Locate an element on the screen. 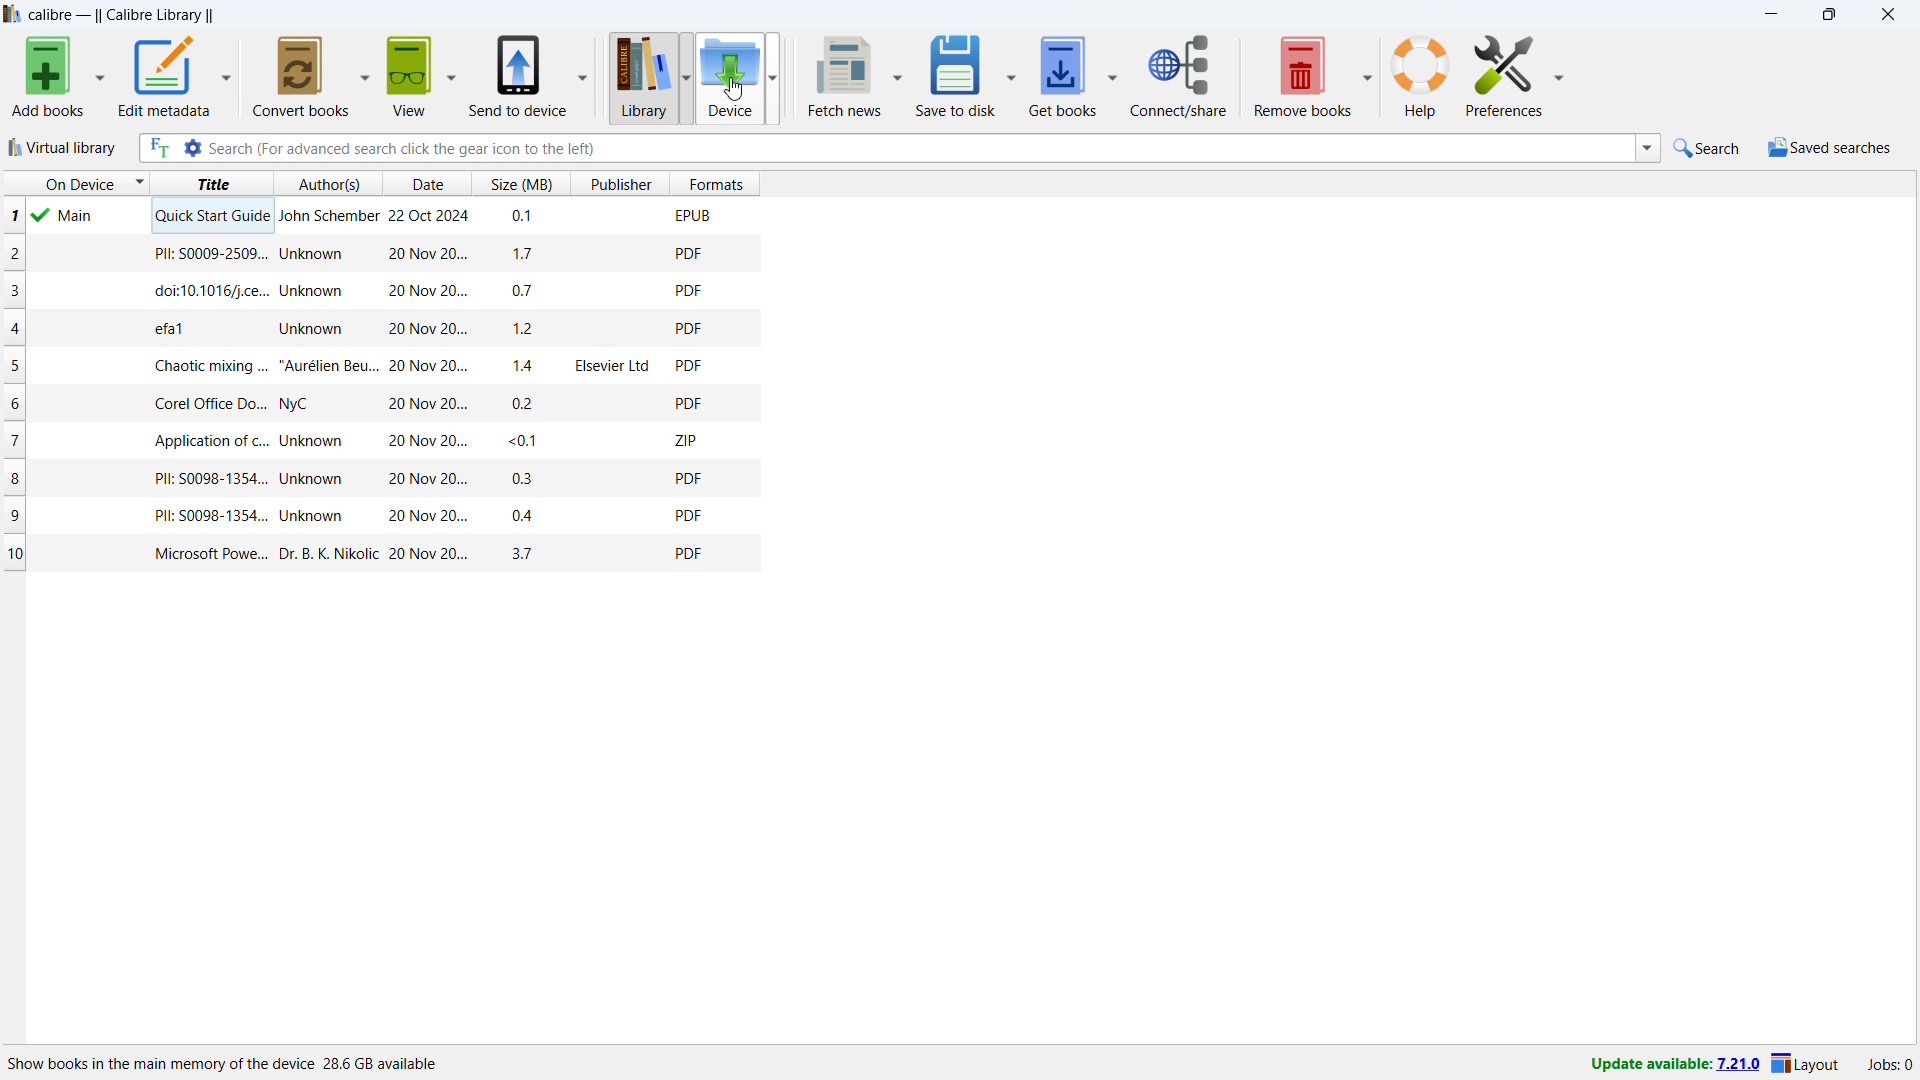 This screenshot has height=1080, width=1920. send to device is located at coordinates (518, 74).